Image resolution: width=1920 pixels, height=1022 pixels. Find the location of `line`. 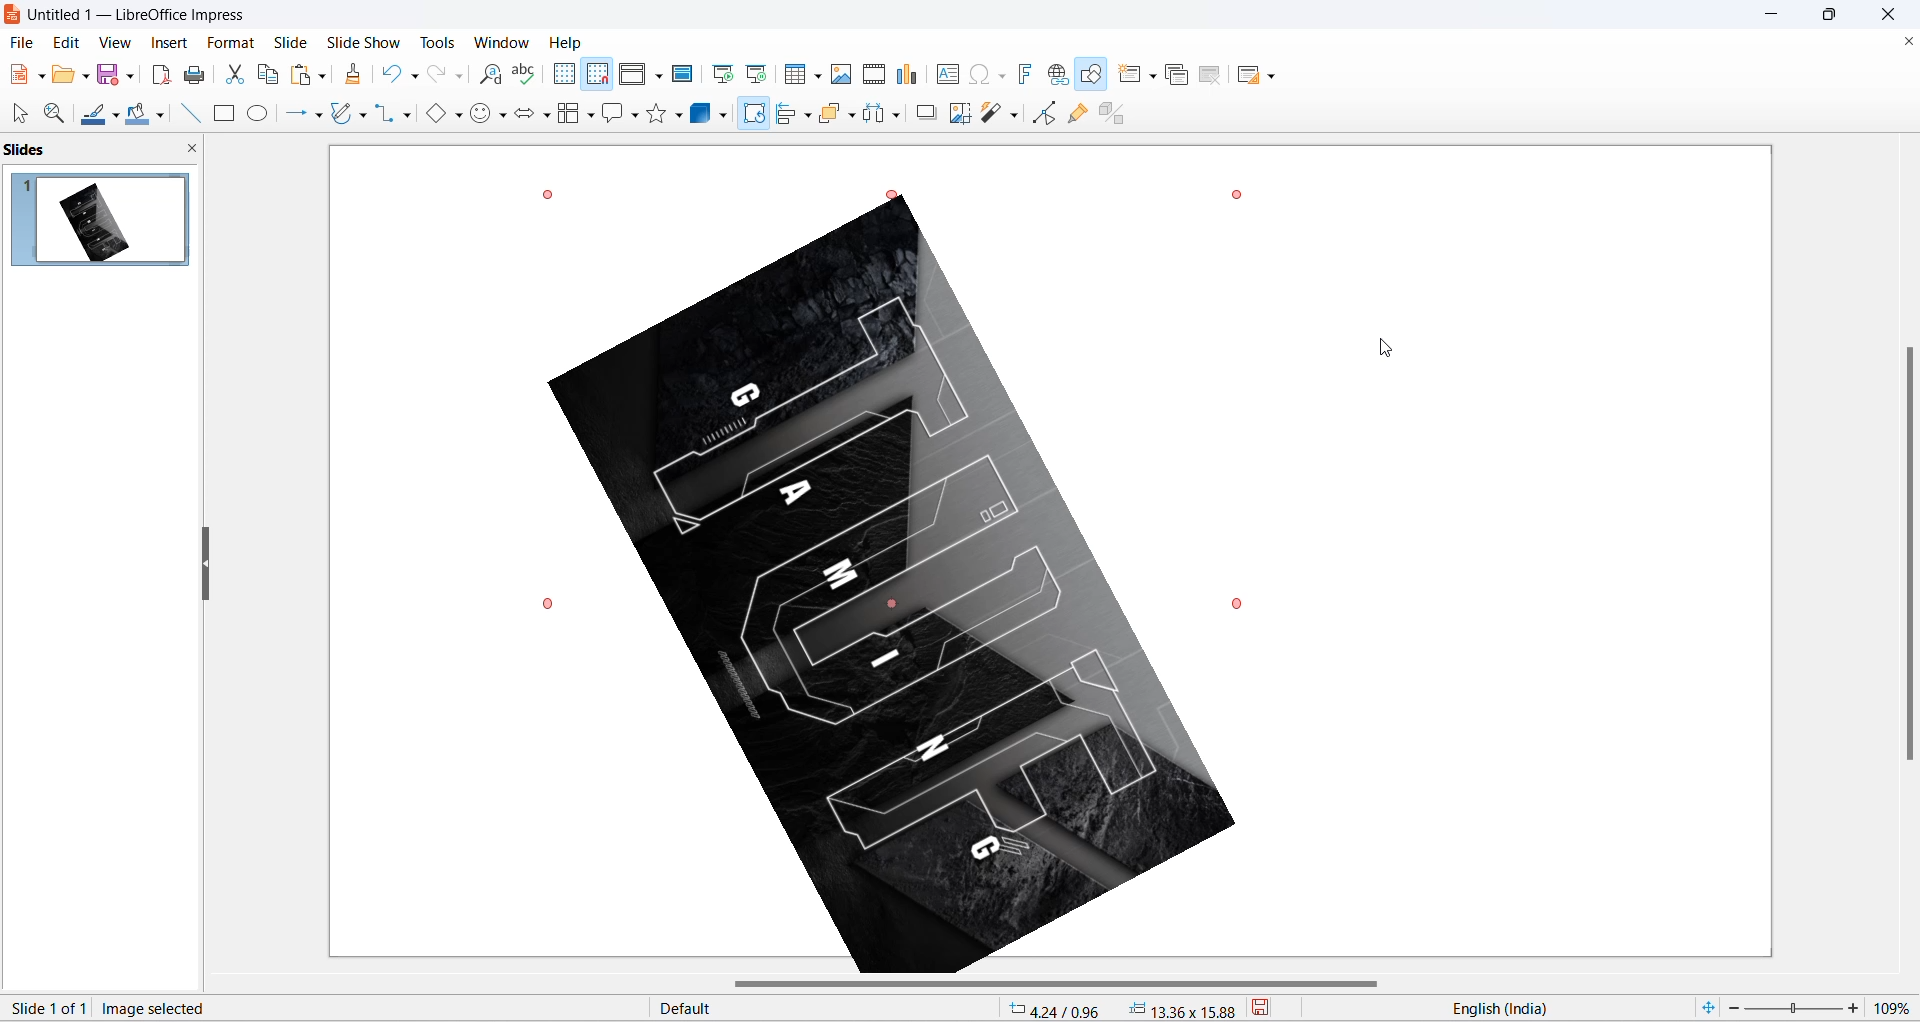

line is located at coordinates (185, 113).